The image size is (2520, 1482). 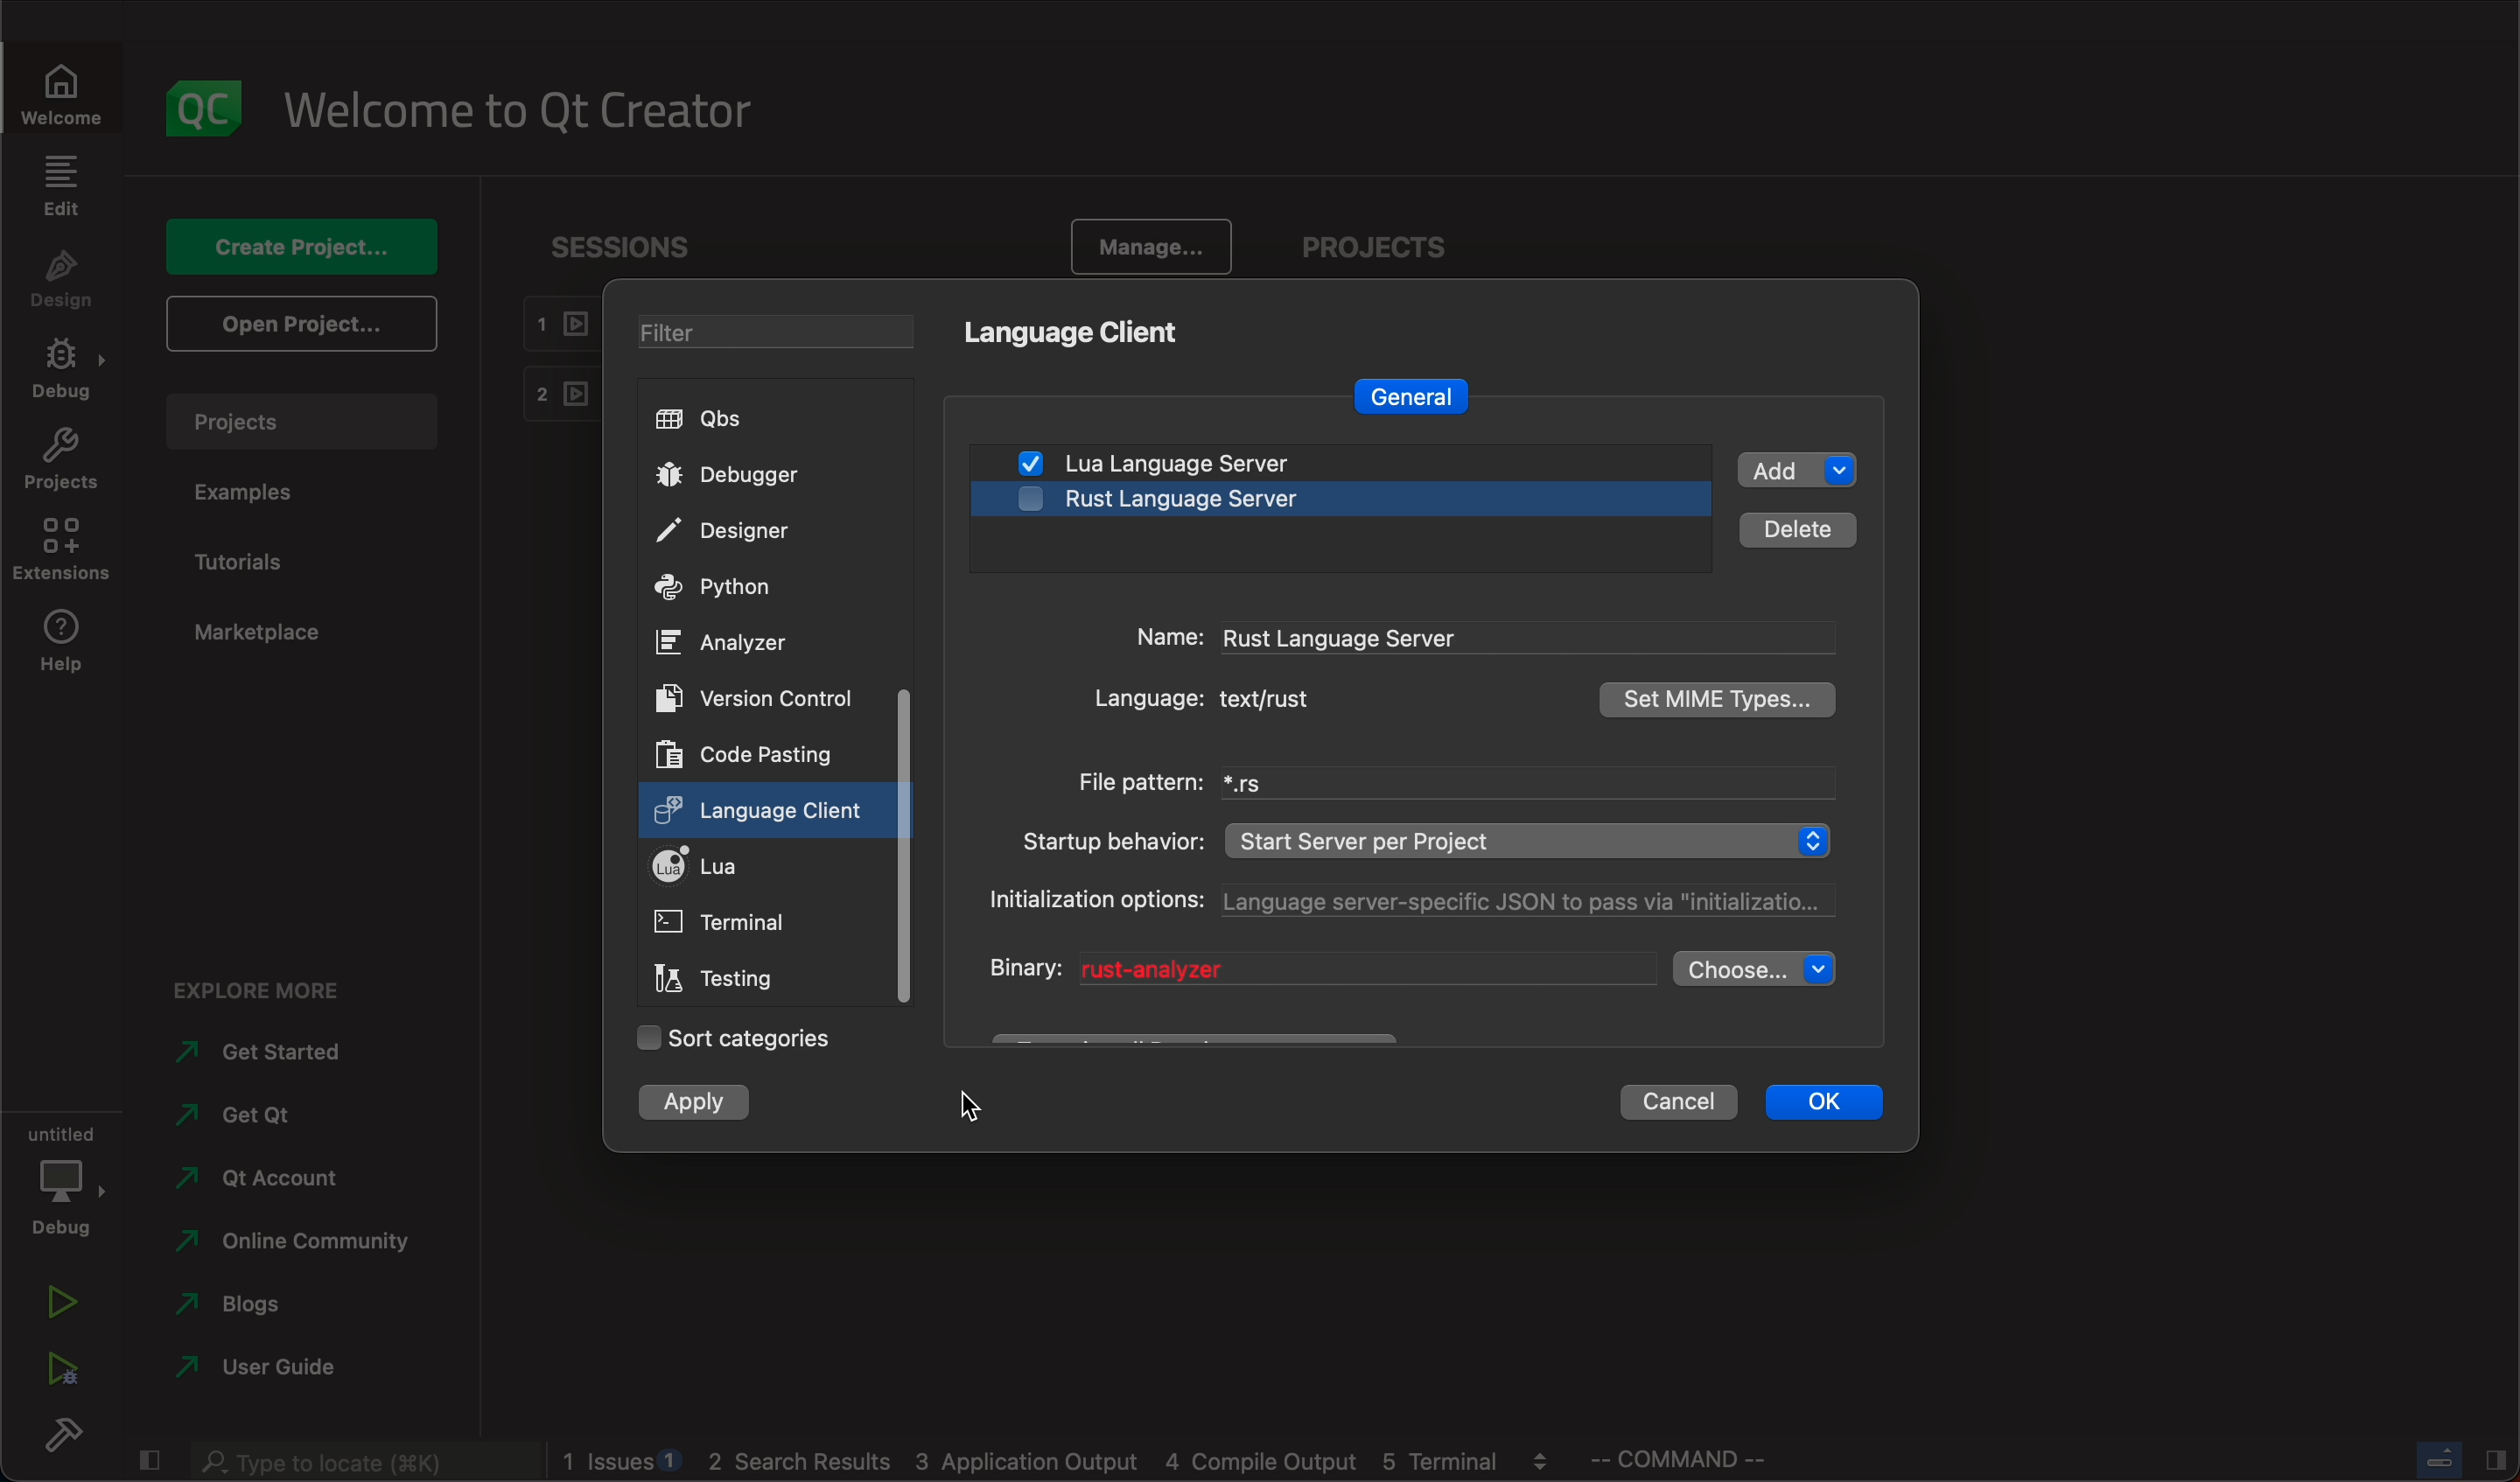 I want to click on ANALYZER, so click(x=738, y=643).